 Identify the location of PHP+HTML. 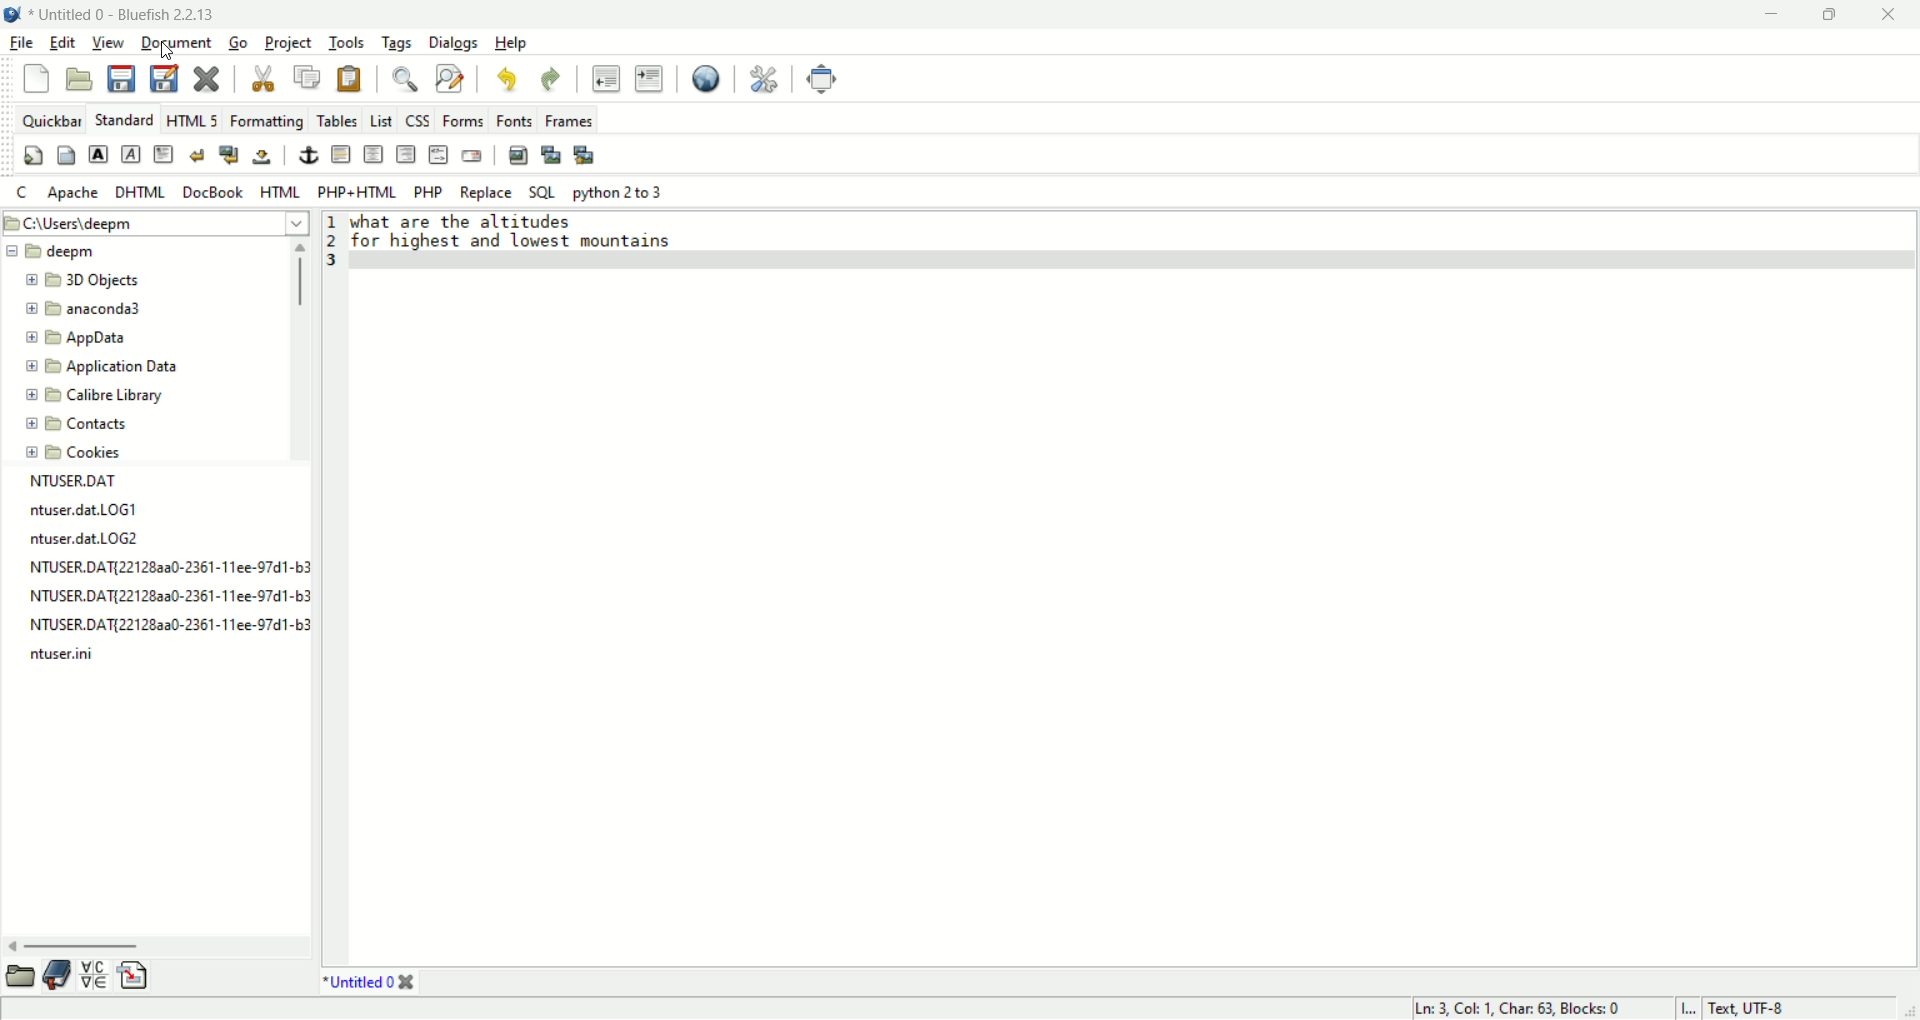
(356, 191).